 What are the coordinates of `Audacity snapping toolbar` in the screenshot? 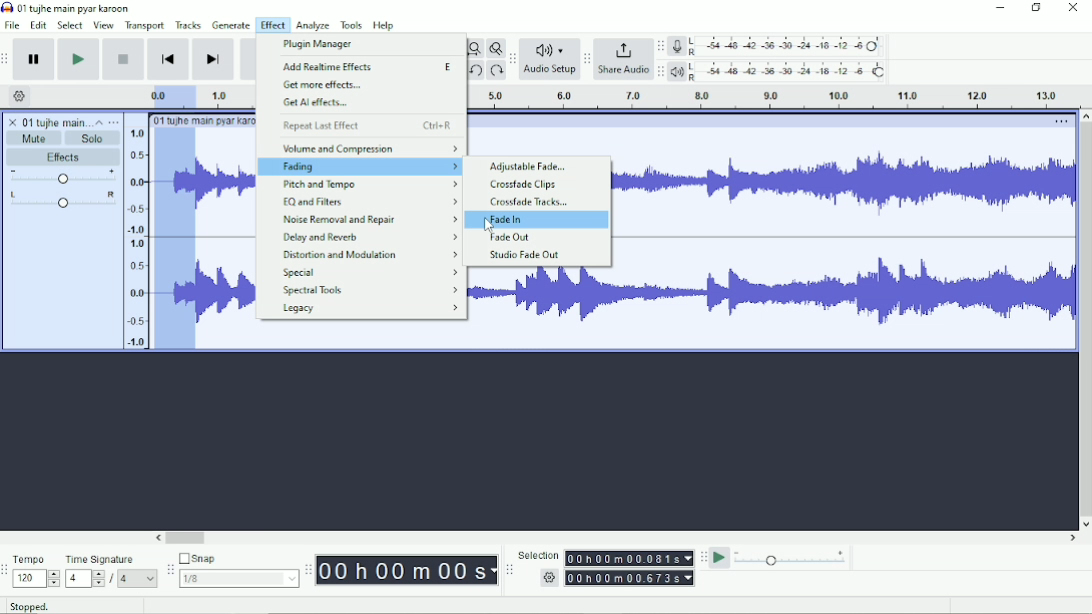 It's located at (169, 569).